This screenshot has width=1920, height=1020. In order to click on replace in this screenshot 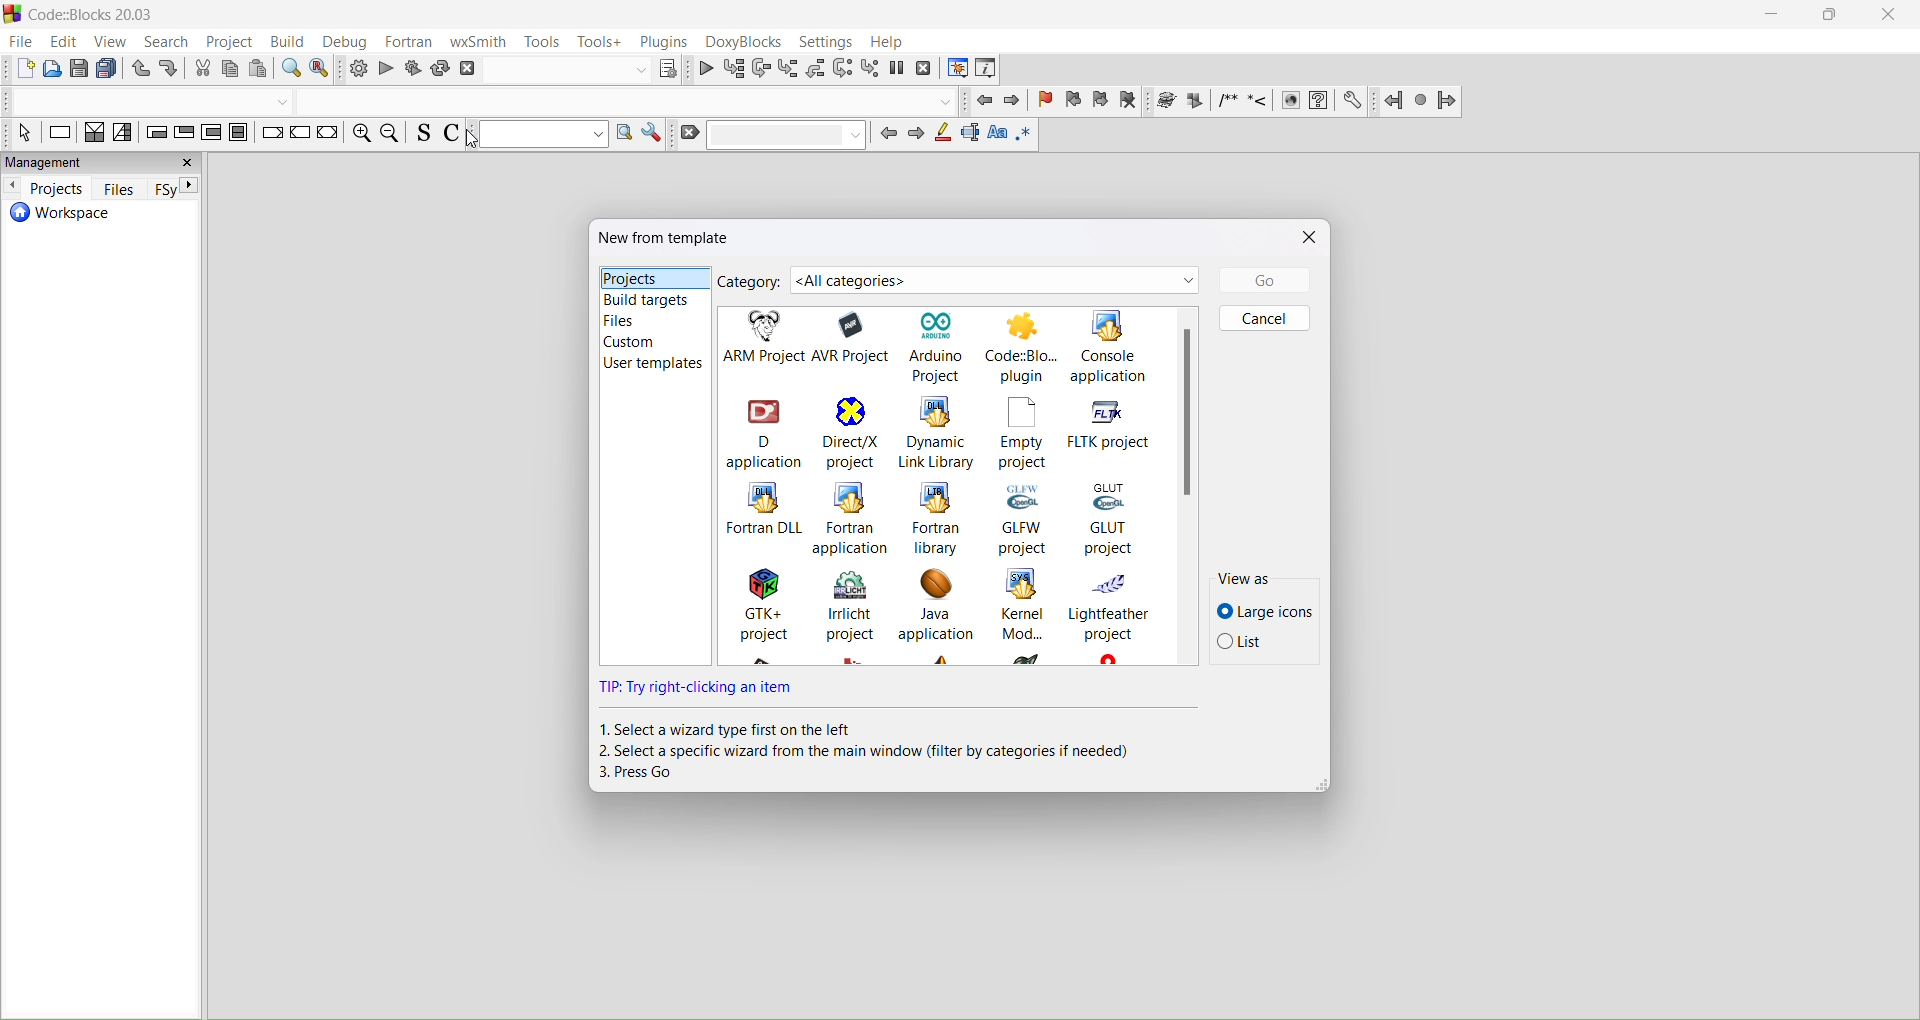, I will do `click(324, 69)`.